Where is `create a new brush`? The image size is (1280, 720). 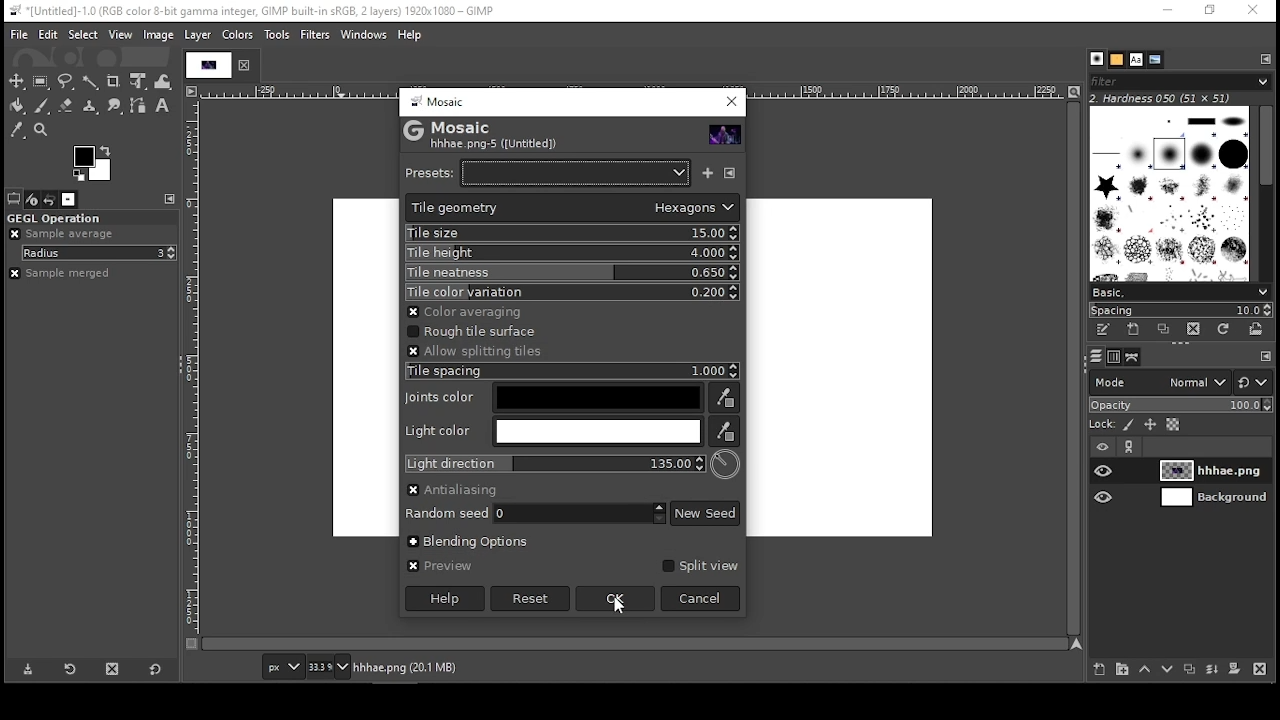
create a new brush is located at coordinates (1132, 329).